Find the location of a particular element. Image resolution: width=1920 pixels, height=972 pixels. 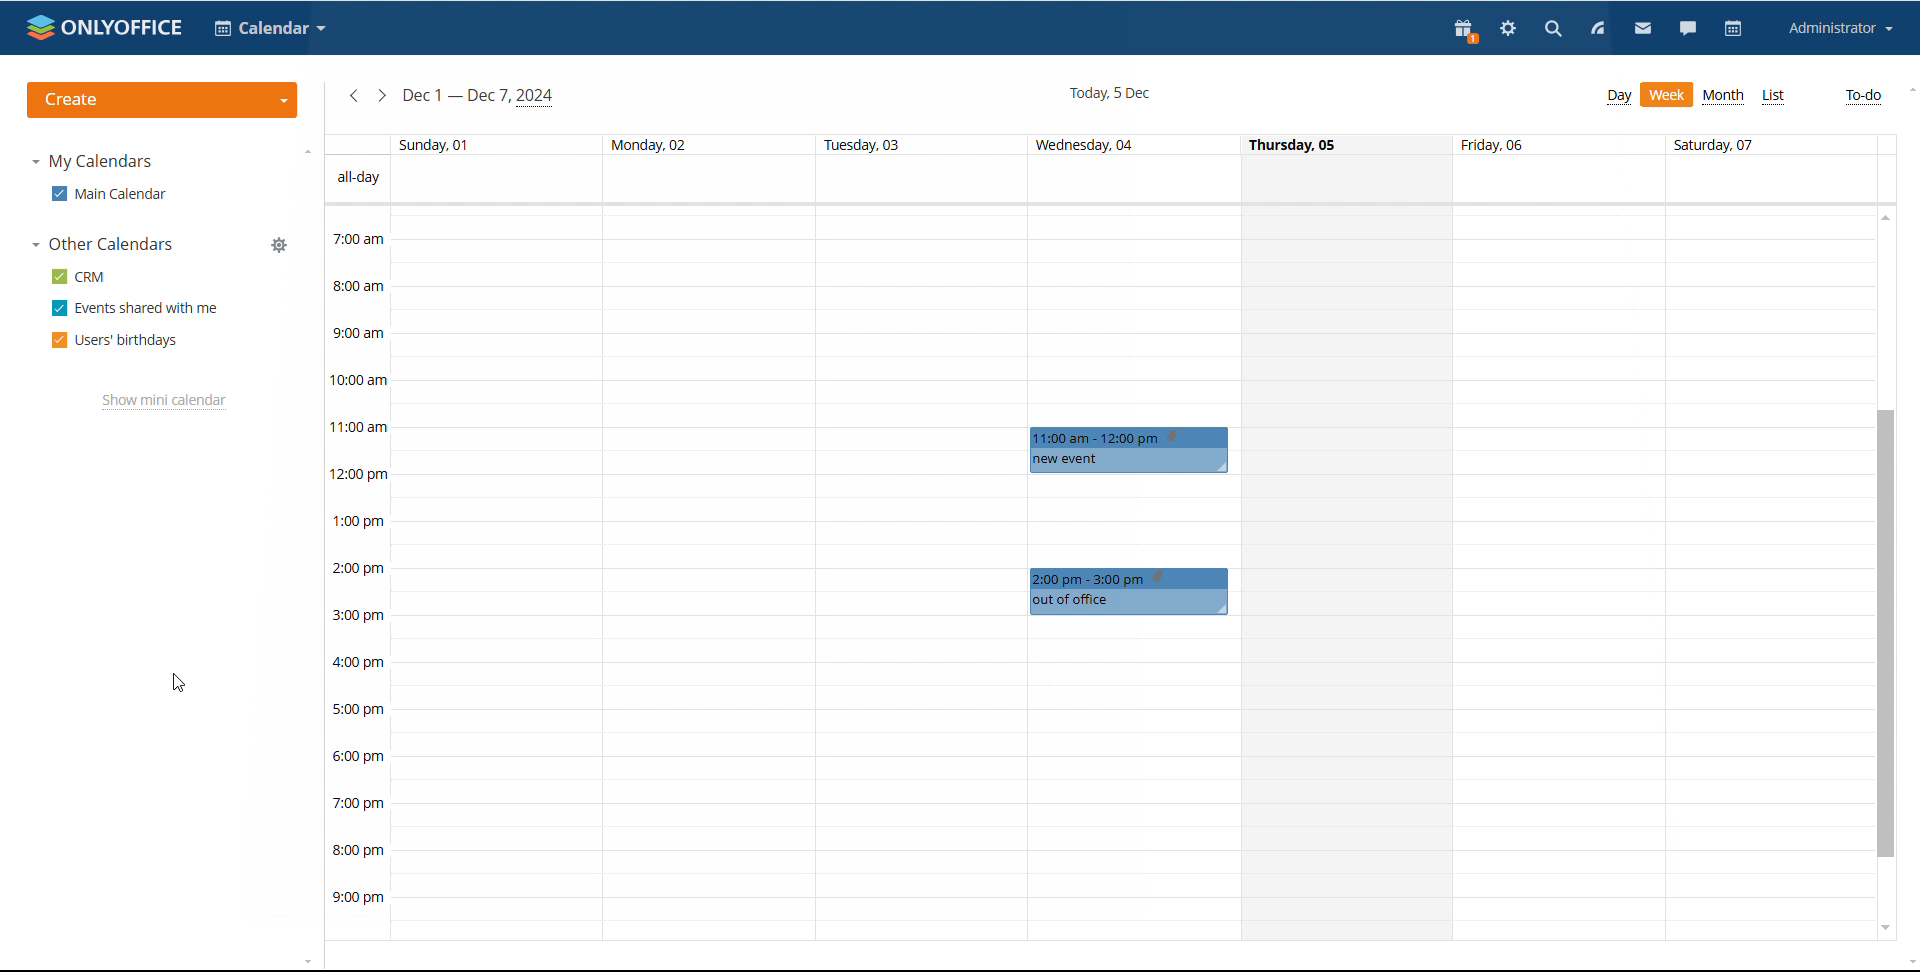

scrollbar is located at coordinates (1886, 634).